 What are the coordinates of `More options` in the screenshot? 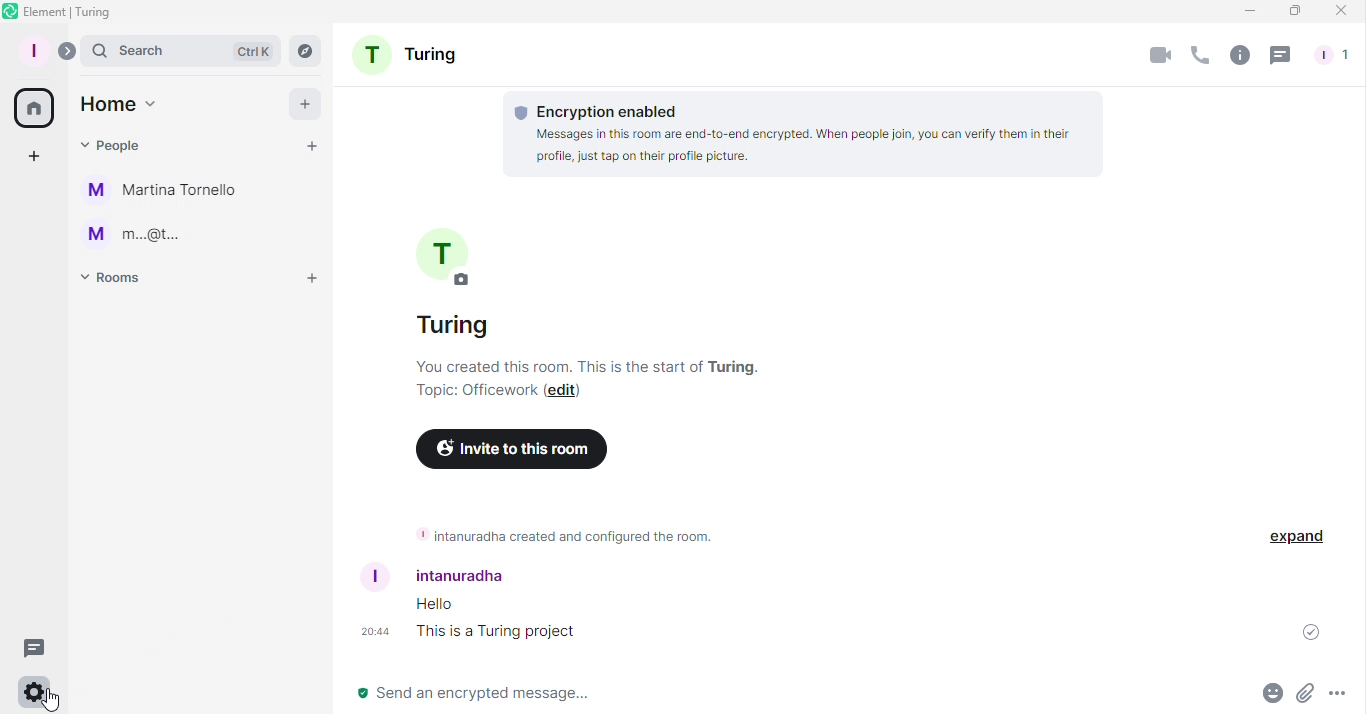 It's located at (1340, 696).